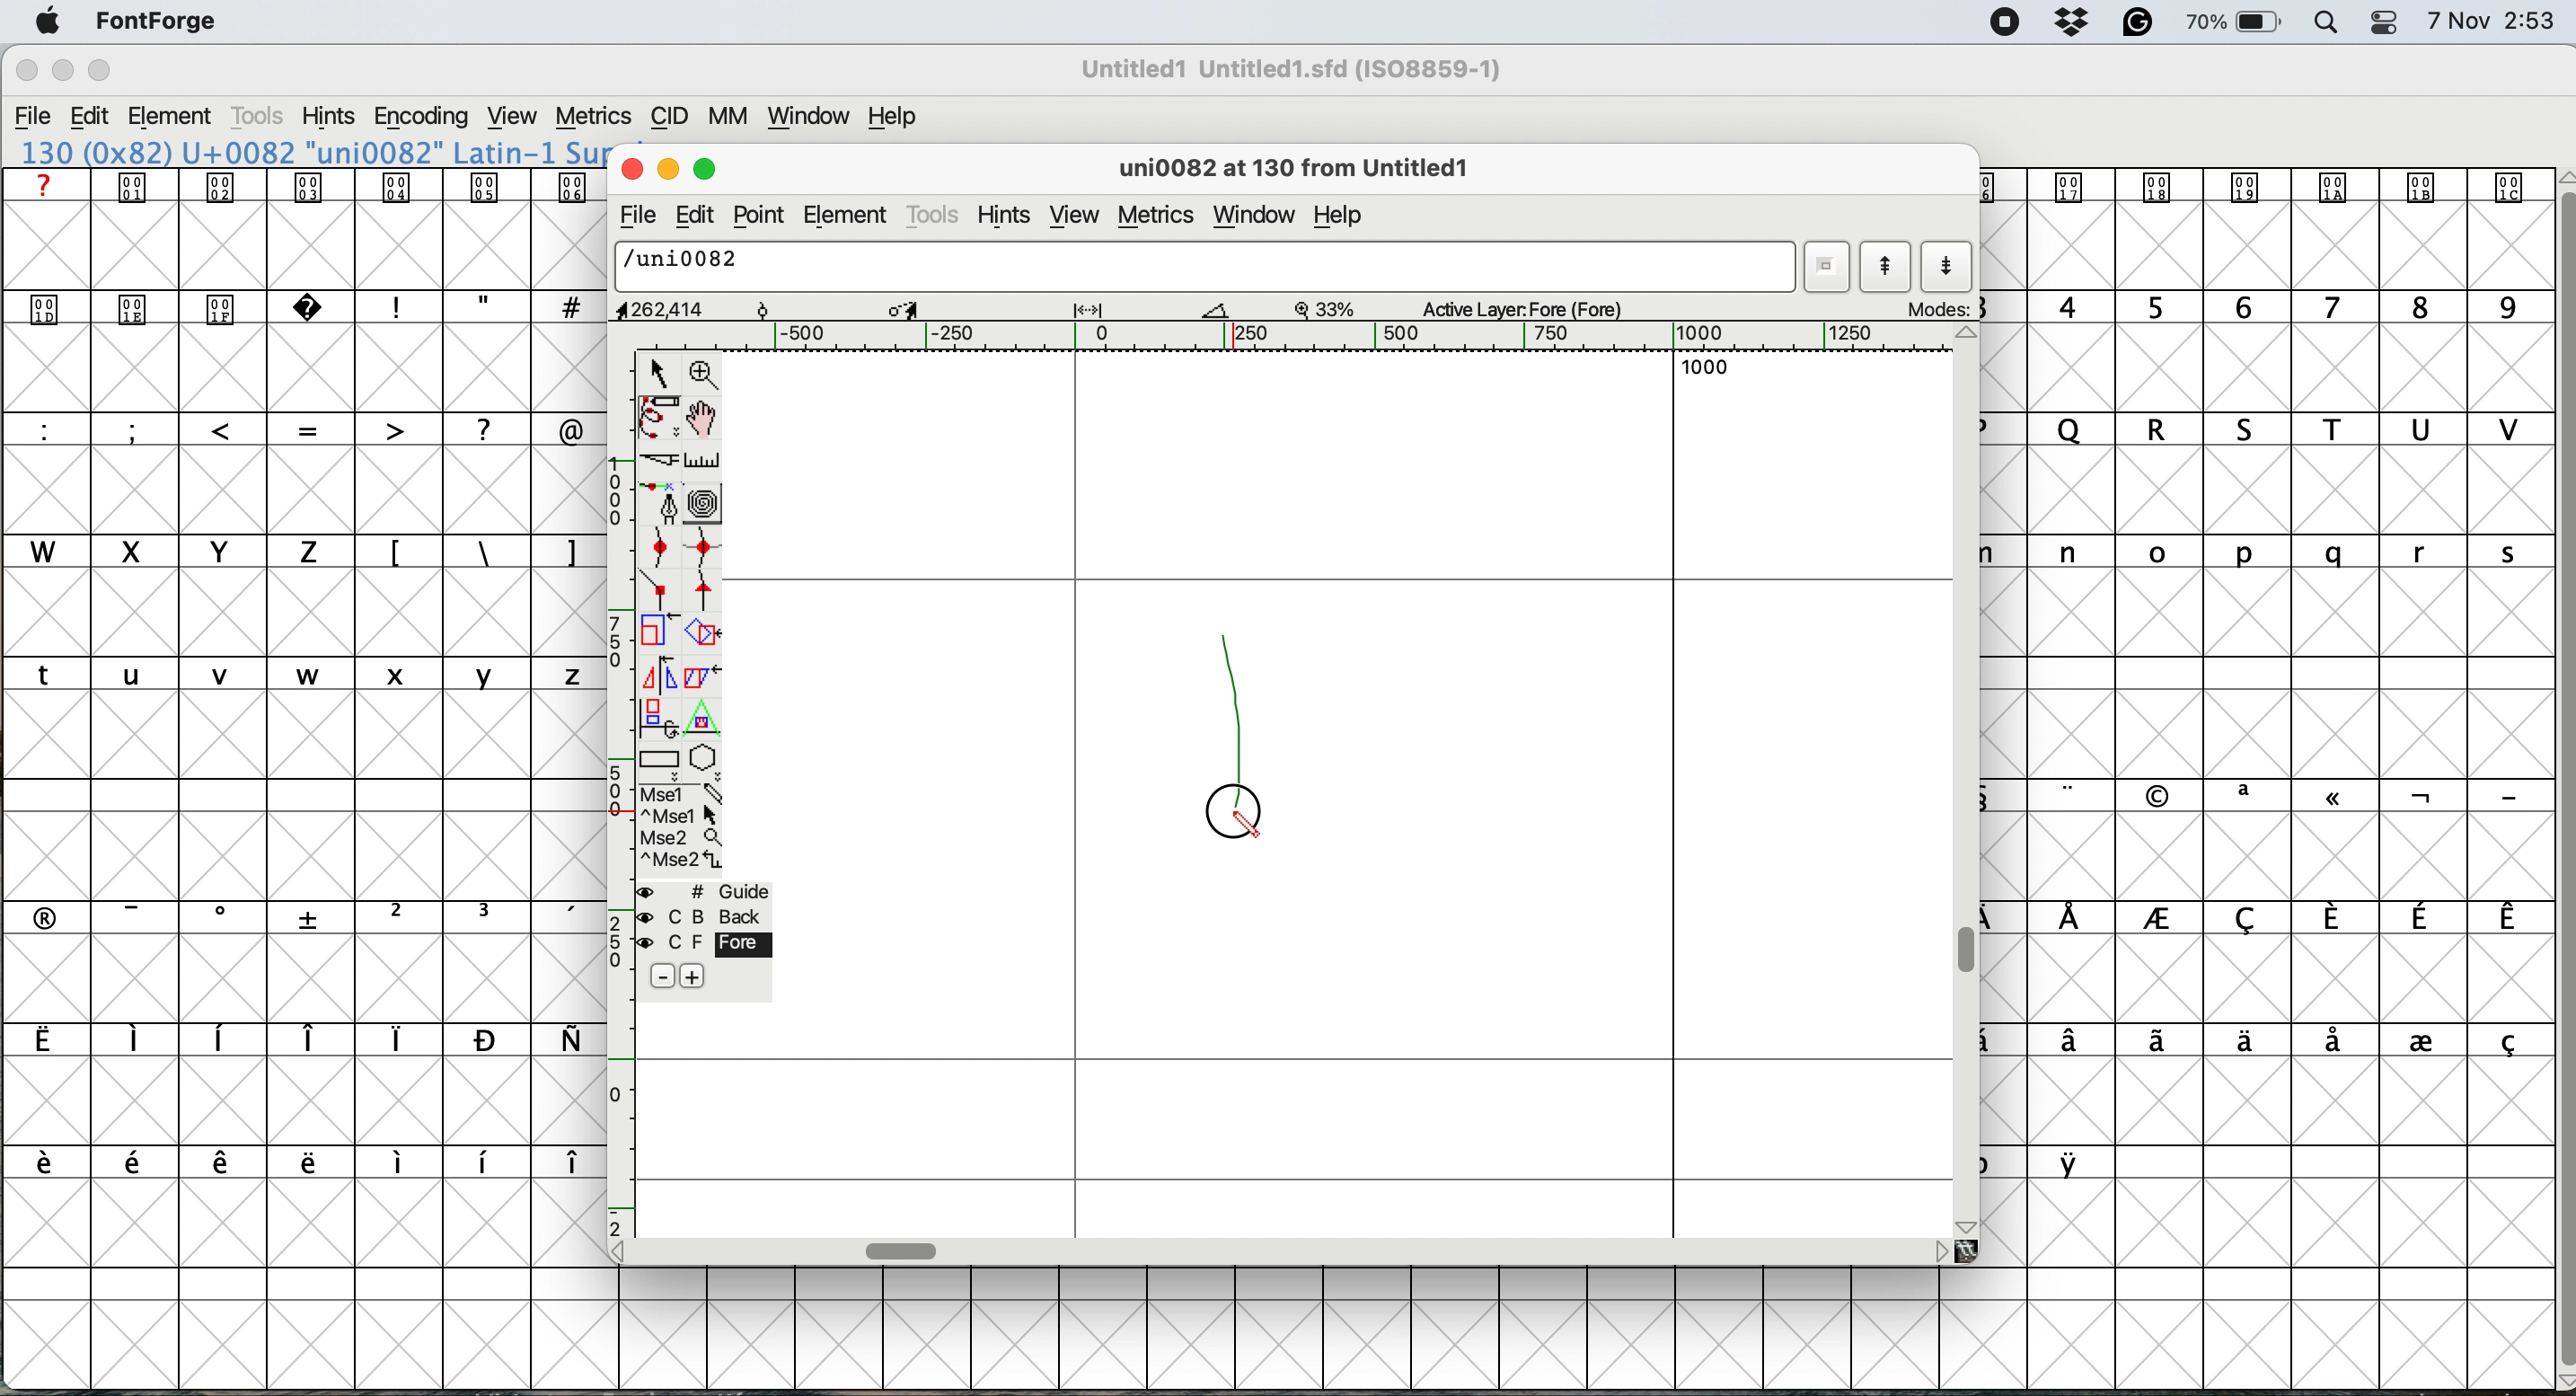 The image size is (2576, 1396). What do you see at coordinates (700, 419) in the screenshot?
I see `scroll by hand` at bounding box center [700, 419].